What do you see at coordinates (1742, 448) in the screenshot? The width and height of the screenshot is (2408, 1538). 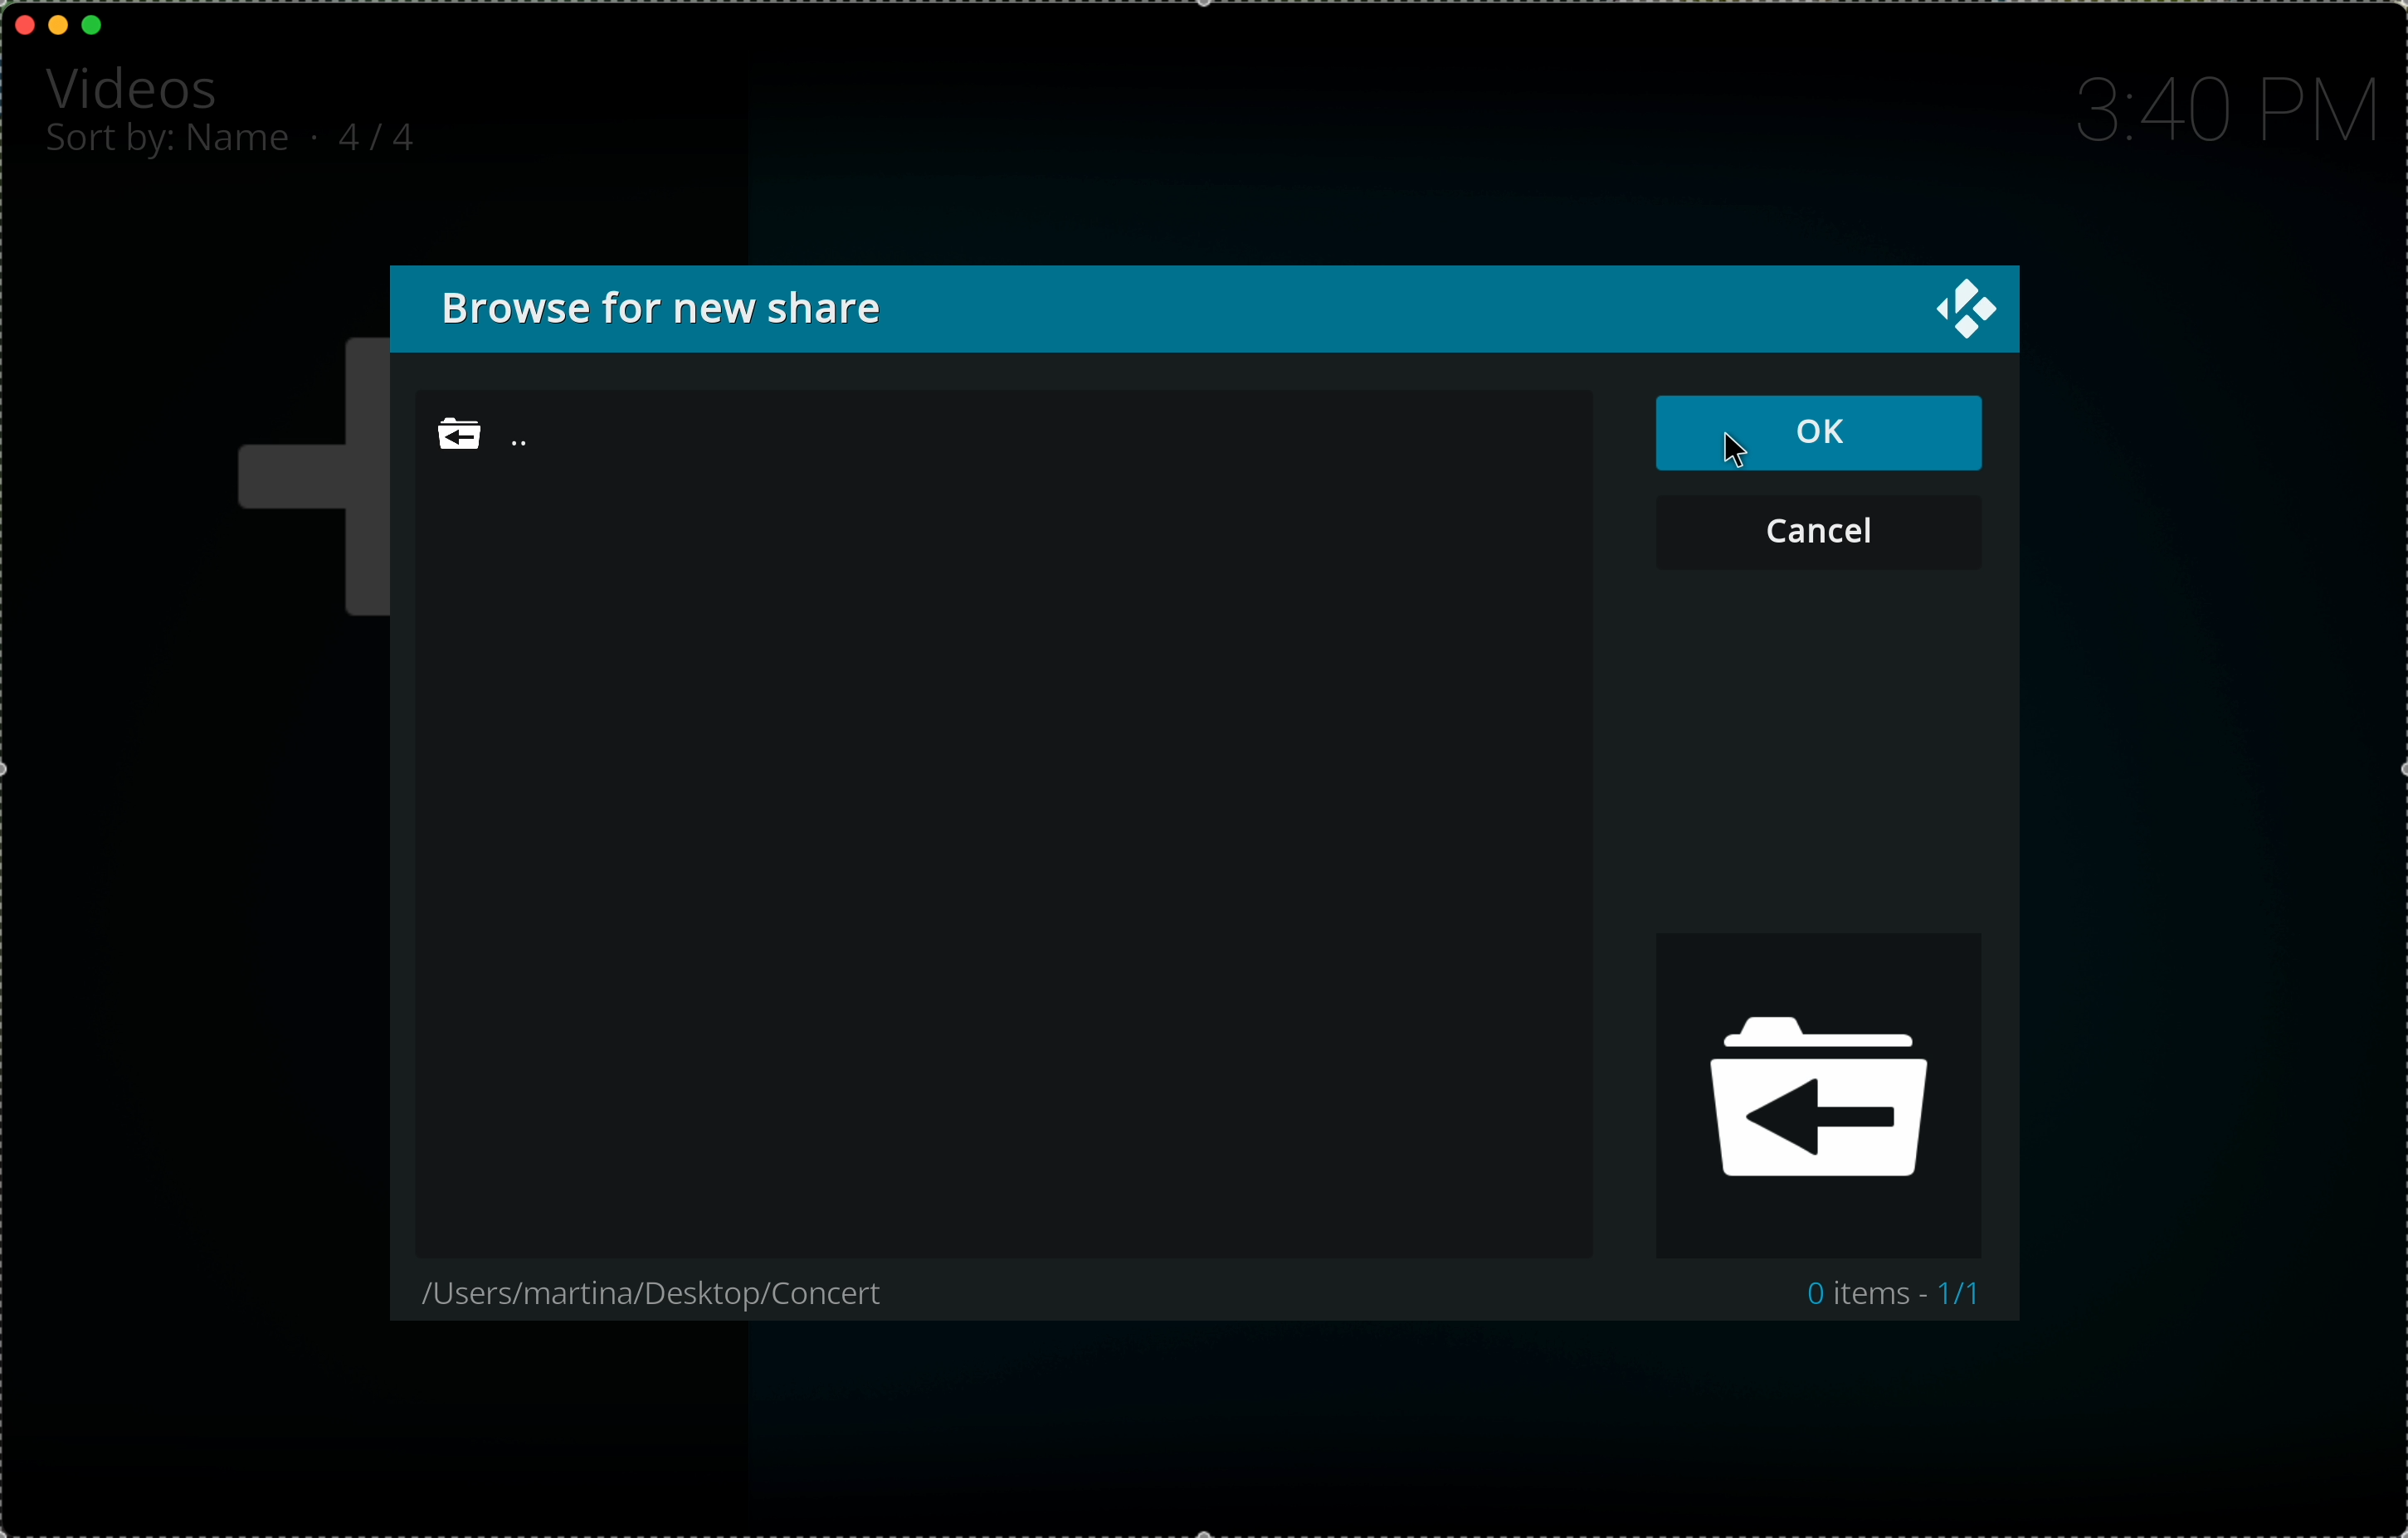 I see `cursor` at bounding box center [1742, 448].